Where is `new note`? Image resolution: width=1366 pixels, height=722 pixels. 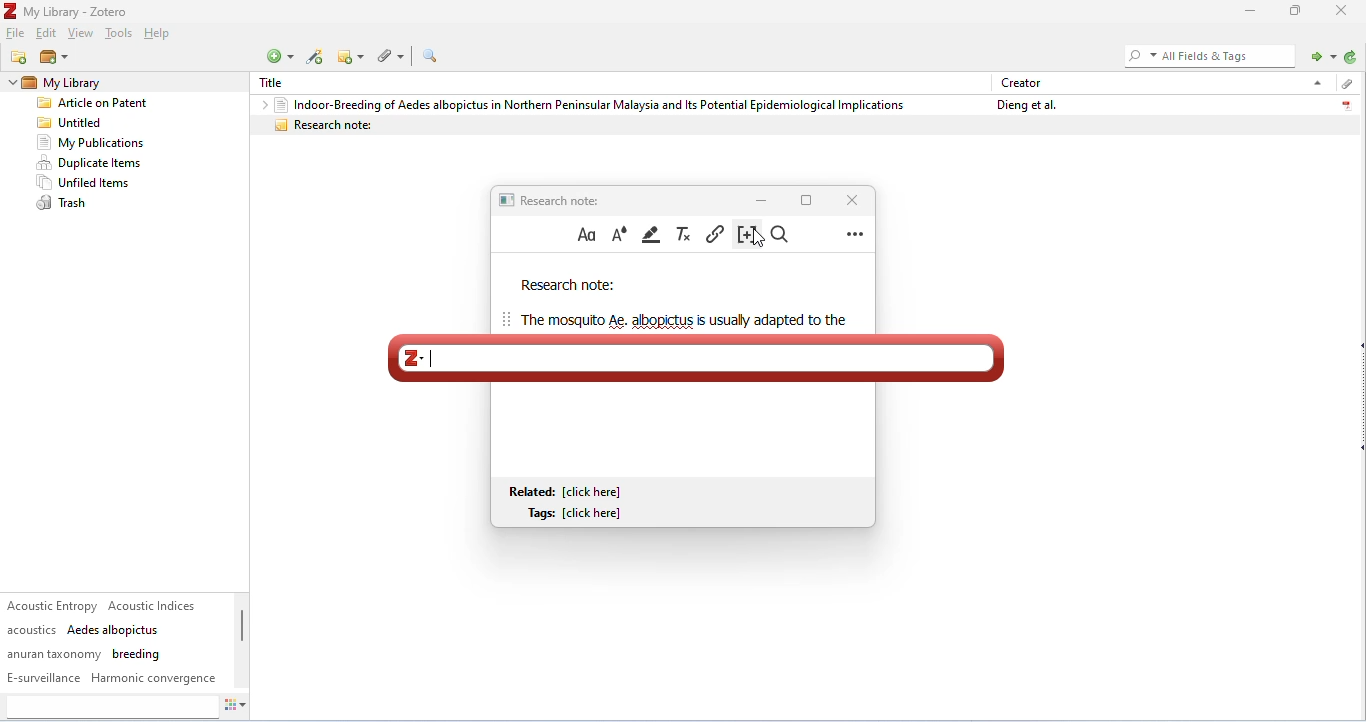
new note is located at coordinates (353, 56).